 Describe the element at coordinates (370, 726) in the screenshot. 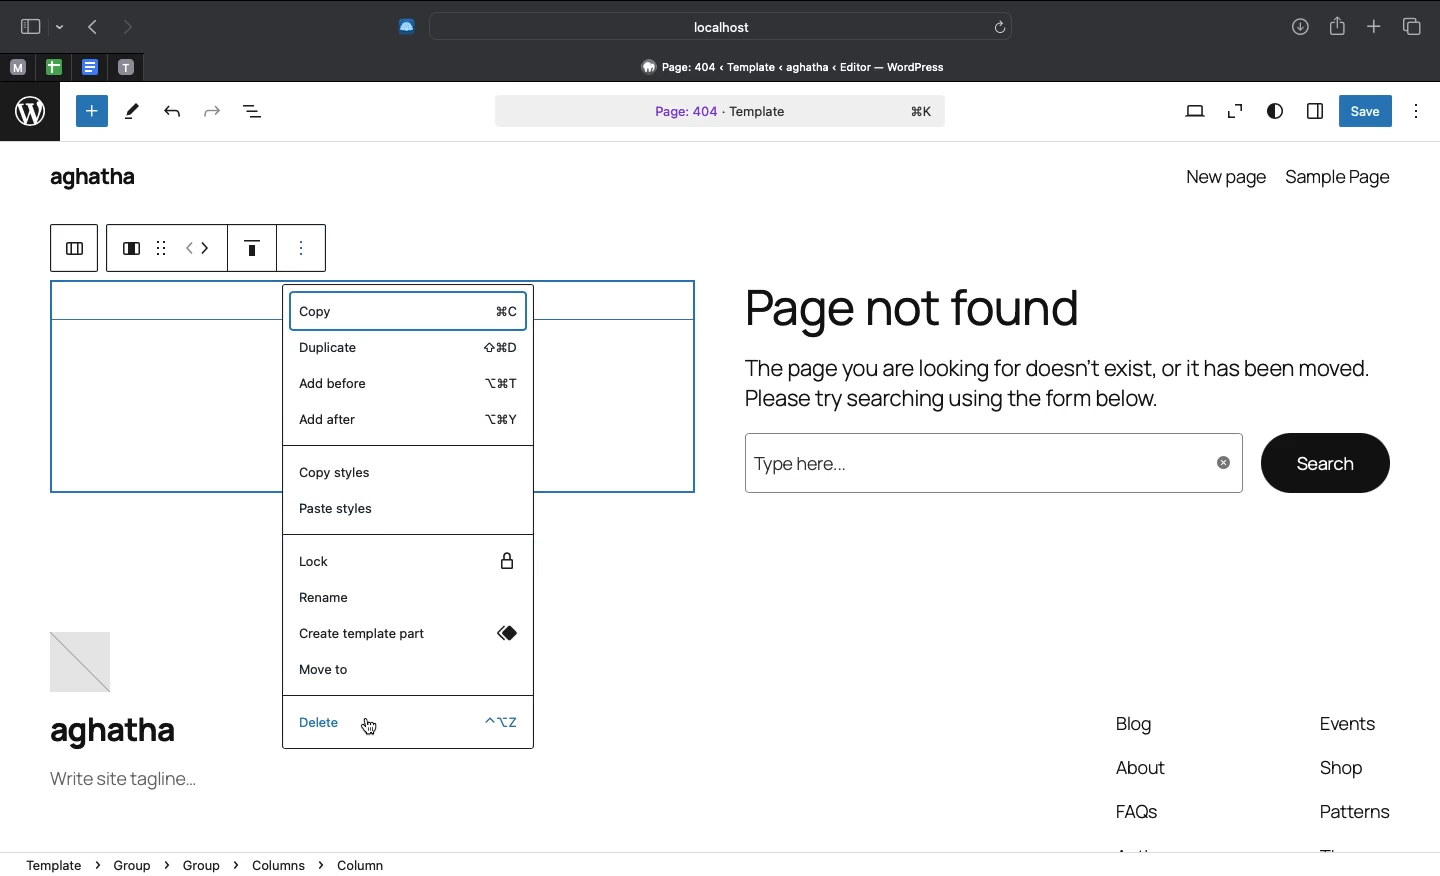

I see `cursor` at that location.